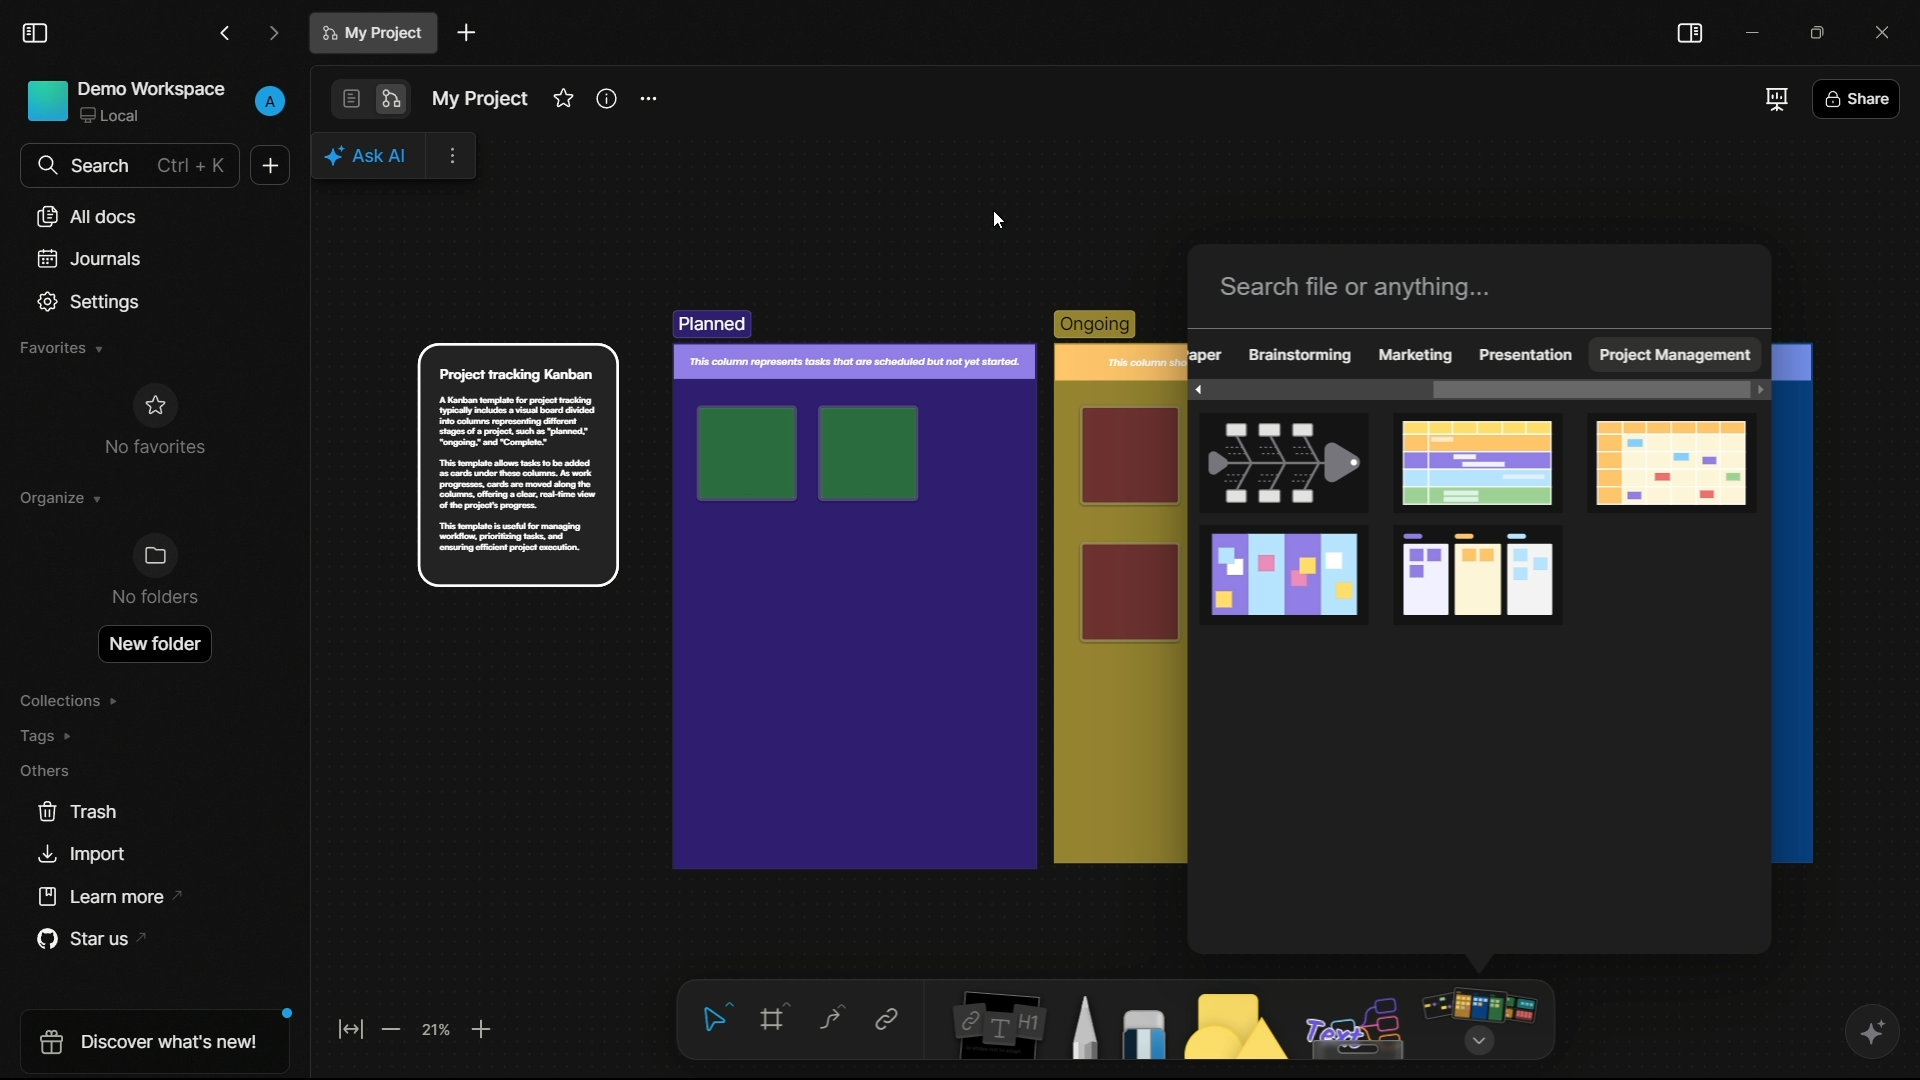  What do you see at coordinates (90, 259) in the screenshot?
I see `journals` at bounding box center [90, 259].